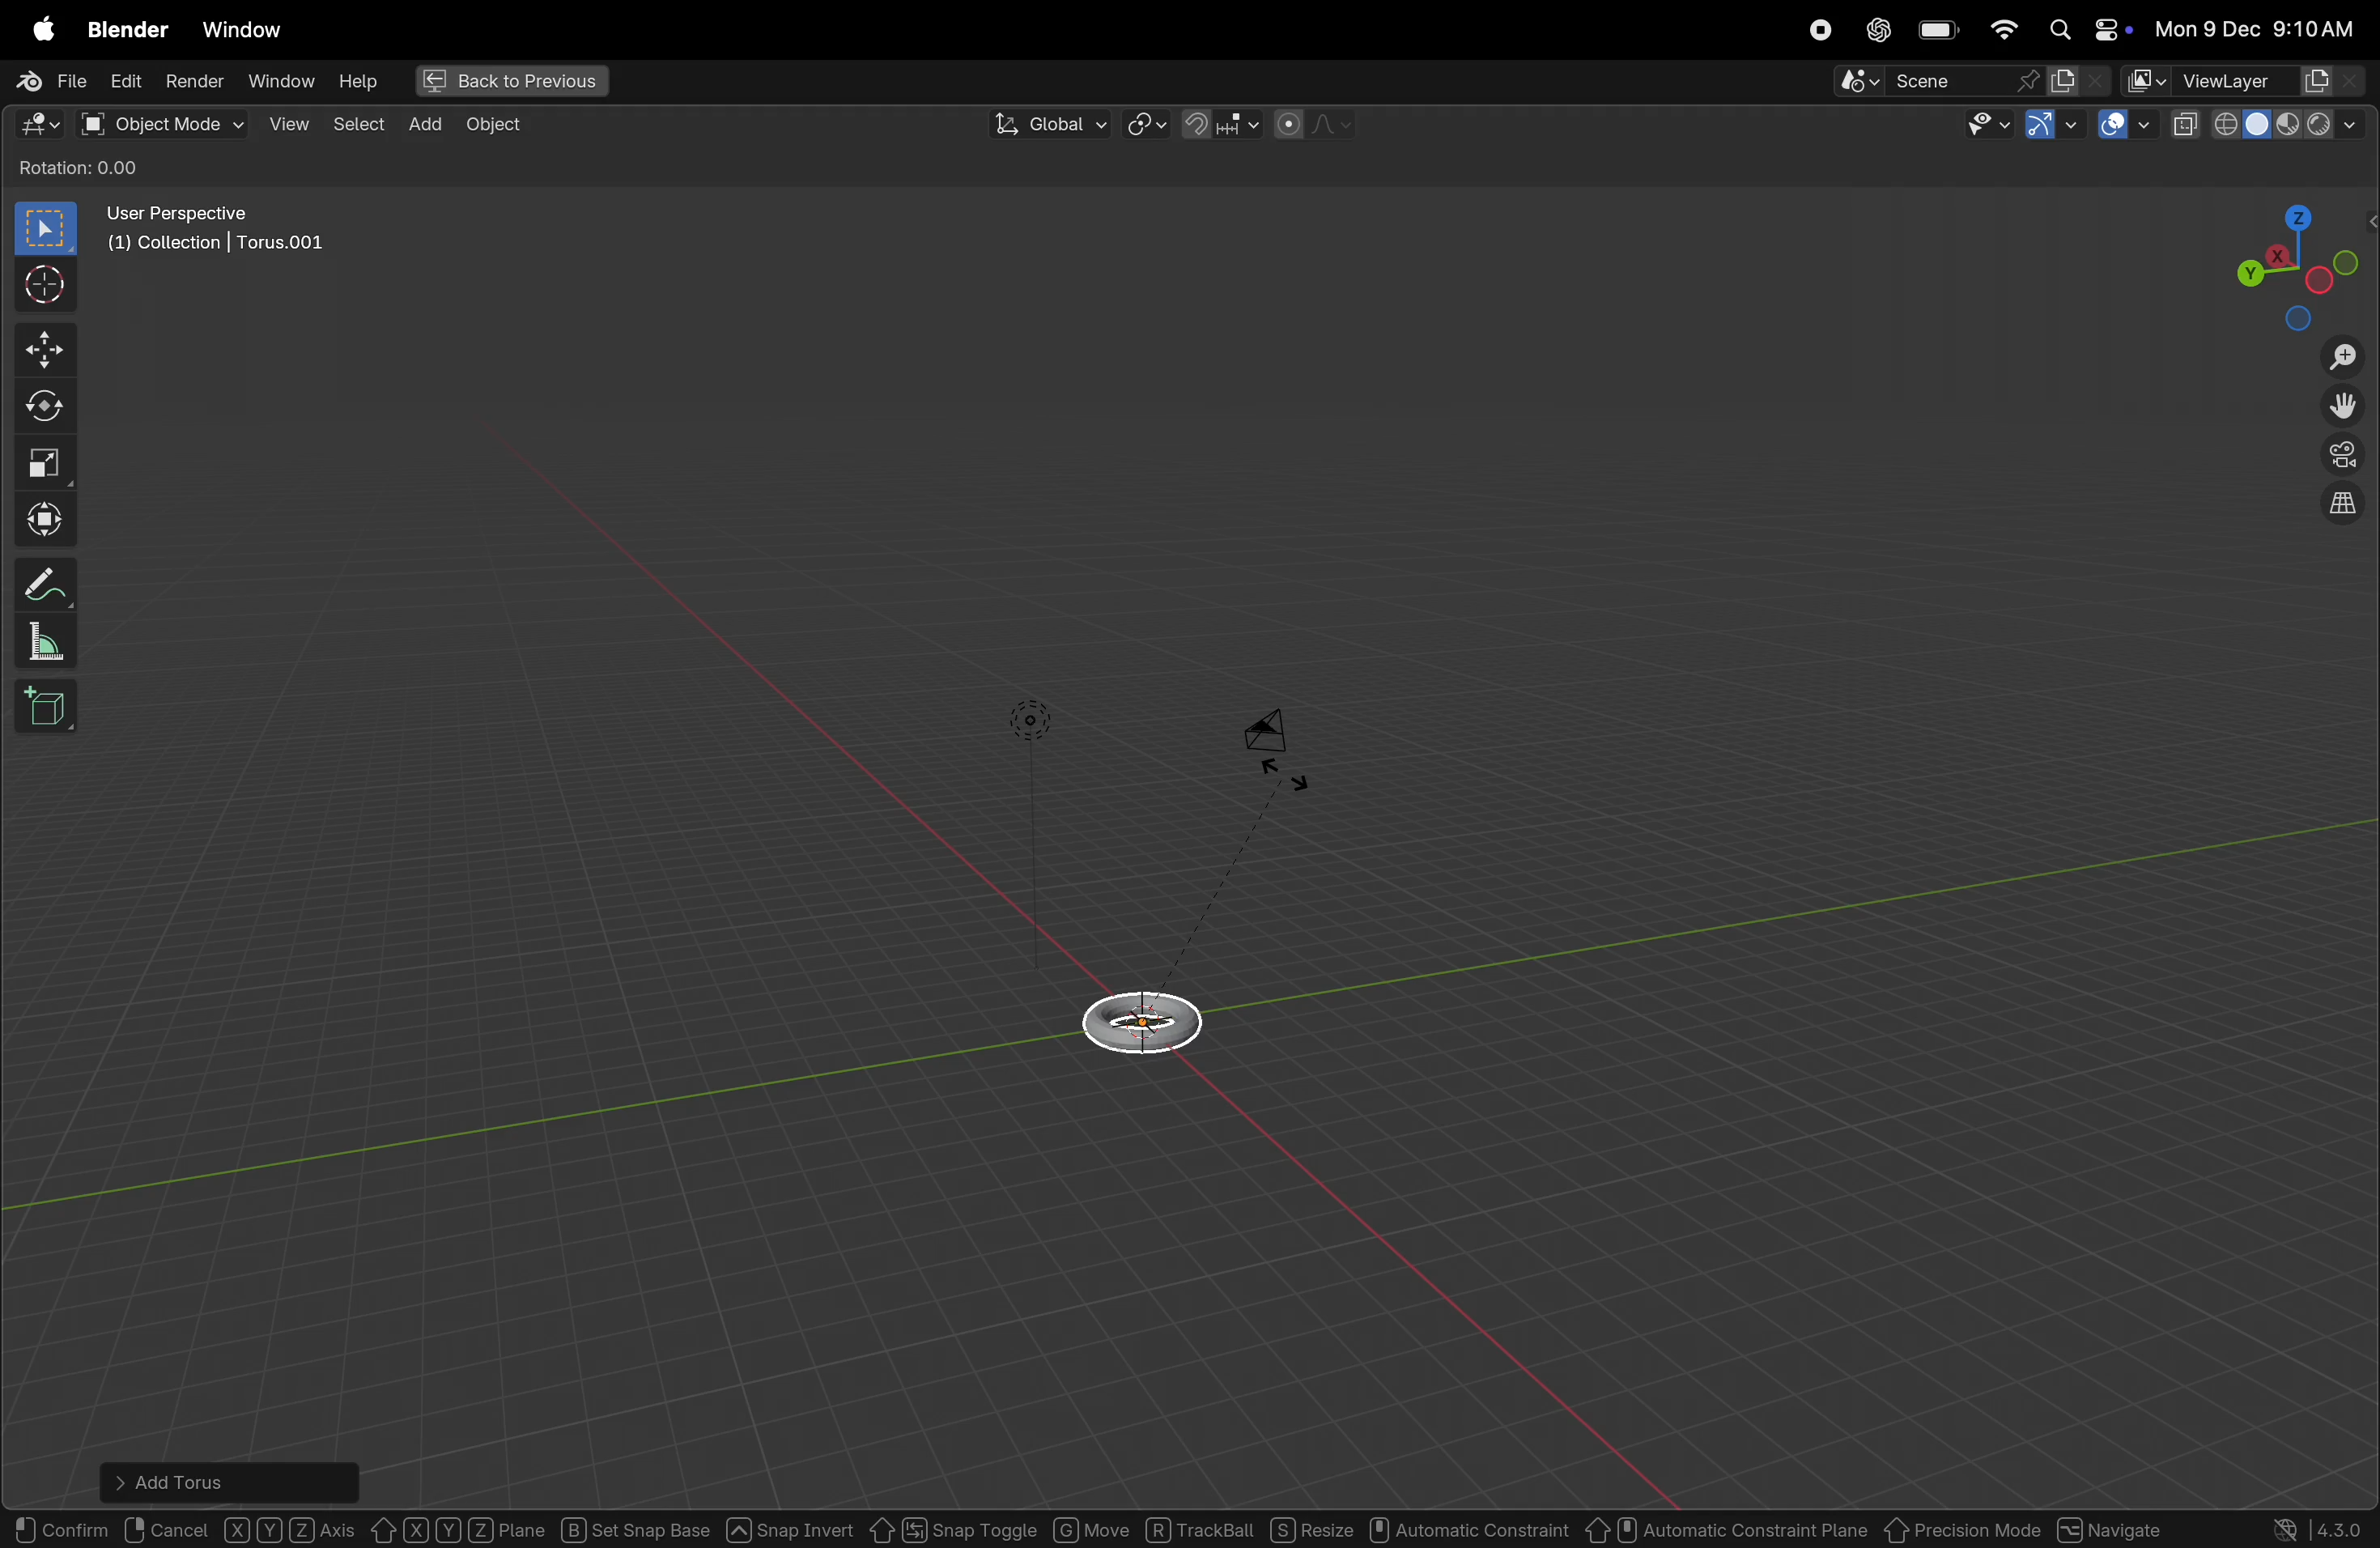  What do you see at coordinates (279, 81) in the screenshot?
I see `window` at bounding box center [279, 81].